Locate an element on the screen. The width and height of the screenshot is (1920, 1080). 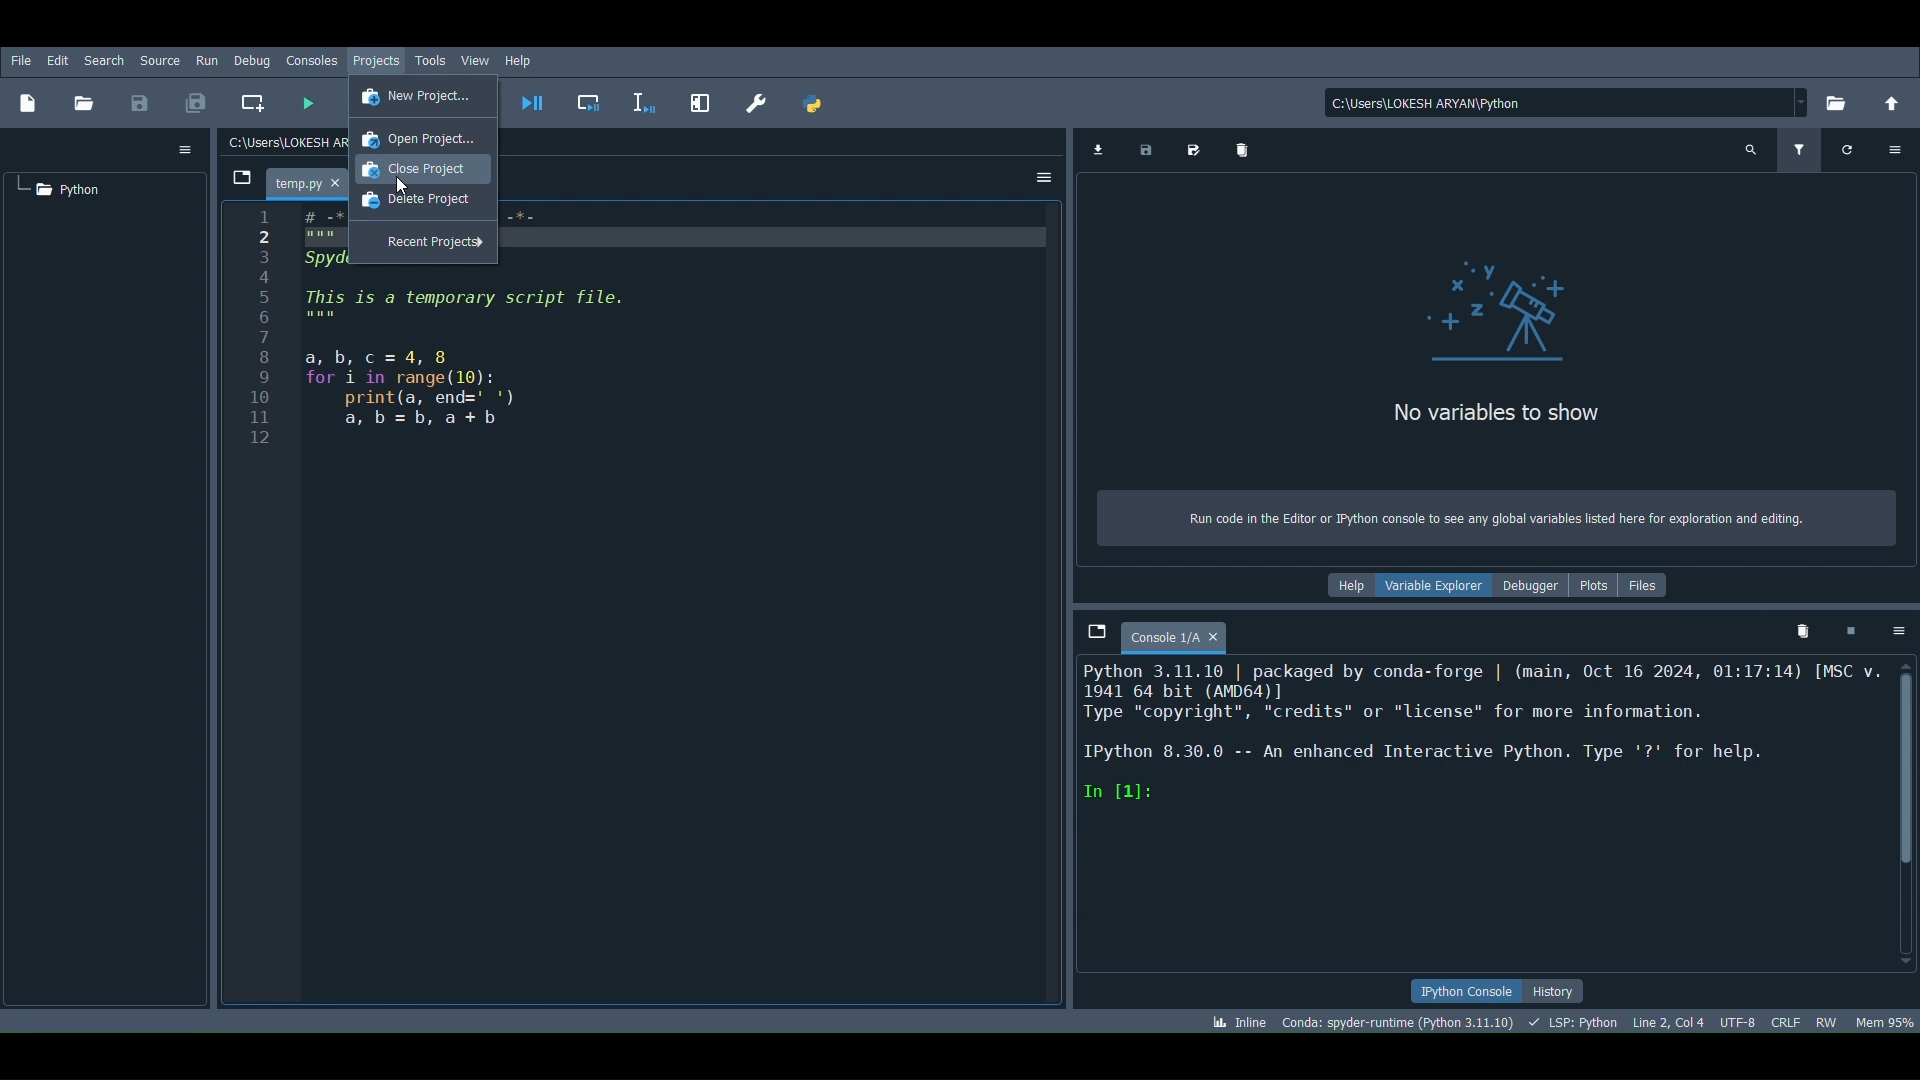
Remove all variables is located at coordinates (1240, 149).